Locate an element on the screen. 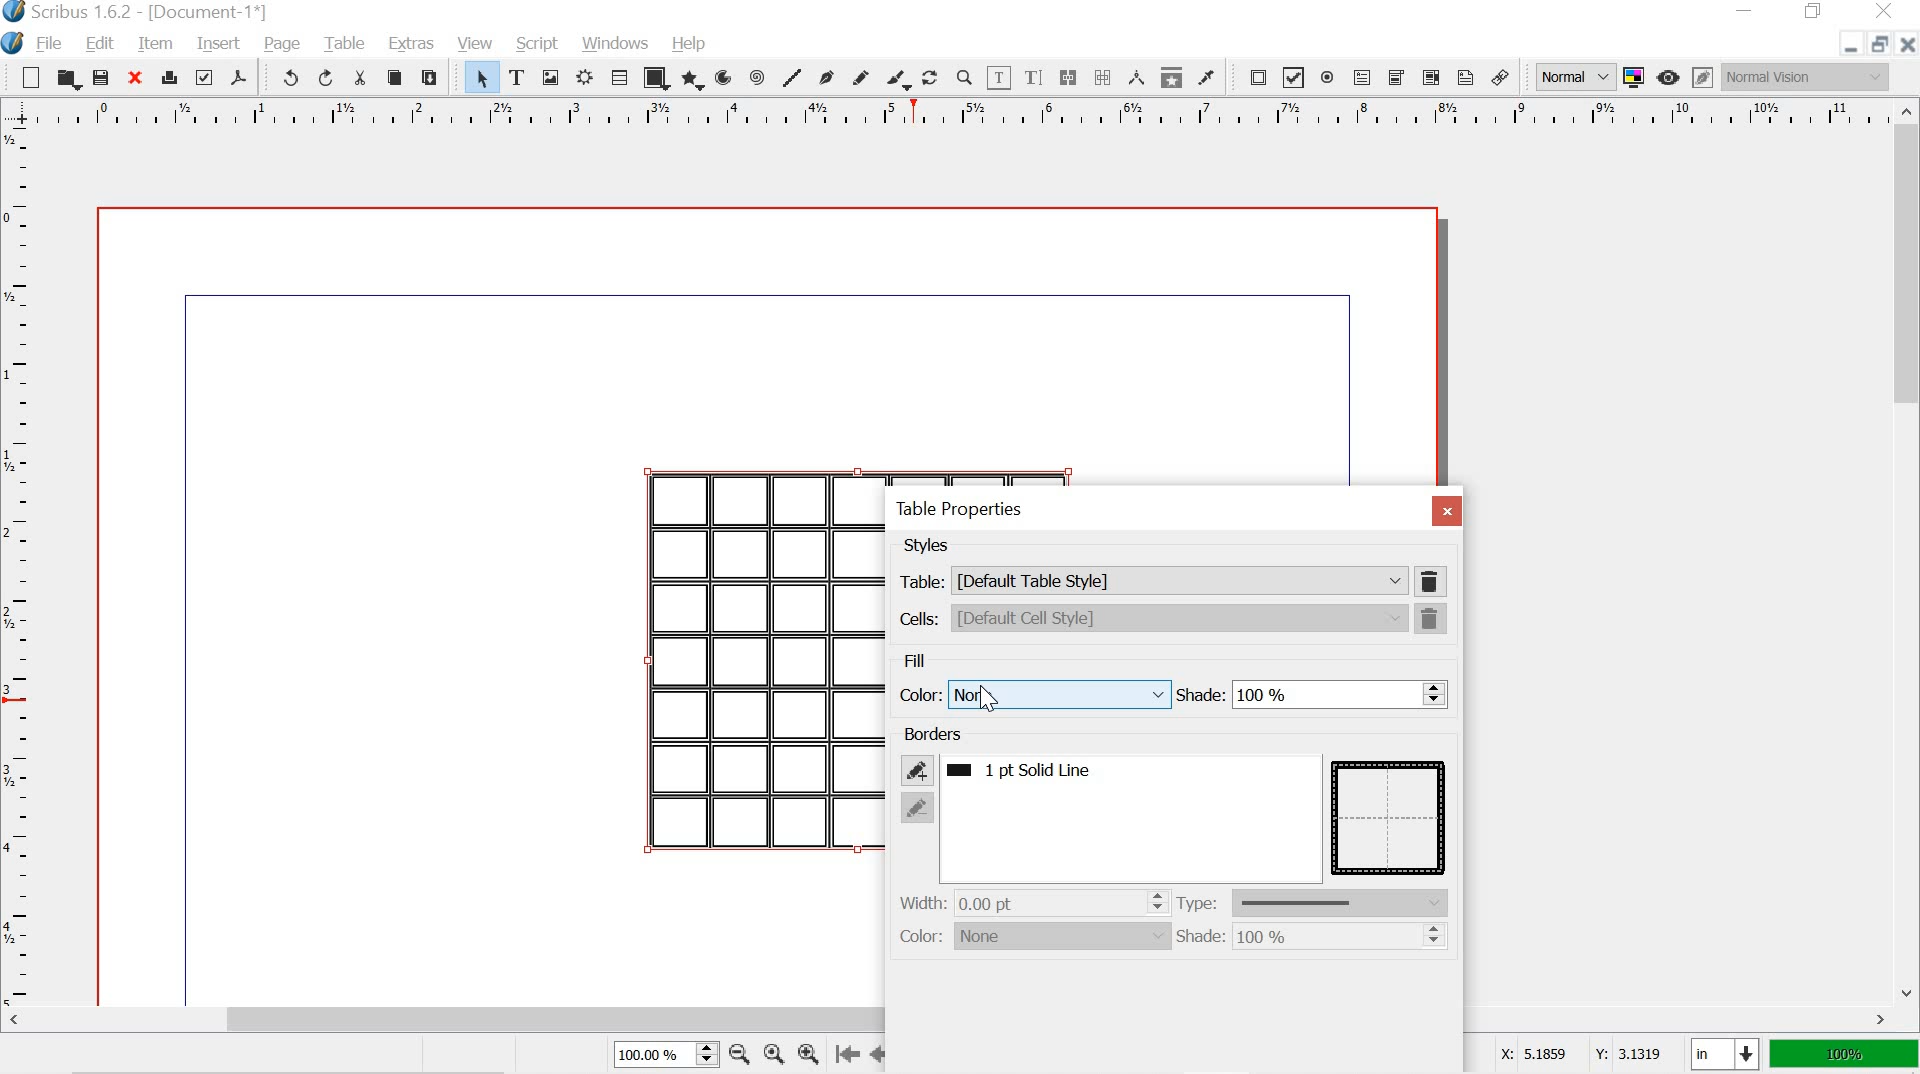 The height and width of the screenshot is (1074, 1920). zoom out is located at coordinates (737, 1053).